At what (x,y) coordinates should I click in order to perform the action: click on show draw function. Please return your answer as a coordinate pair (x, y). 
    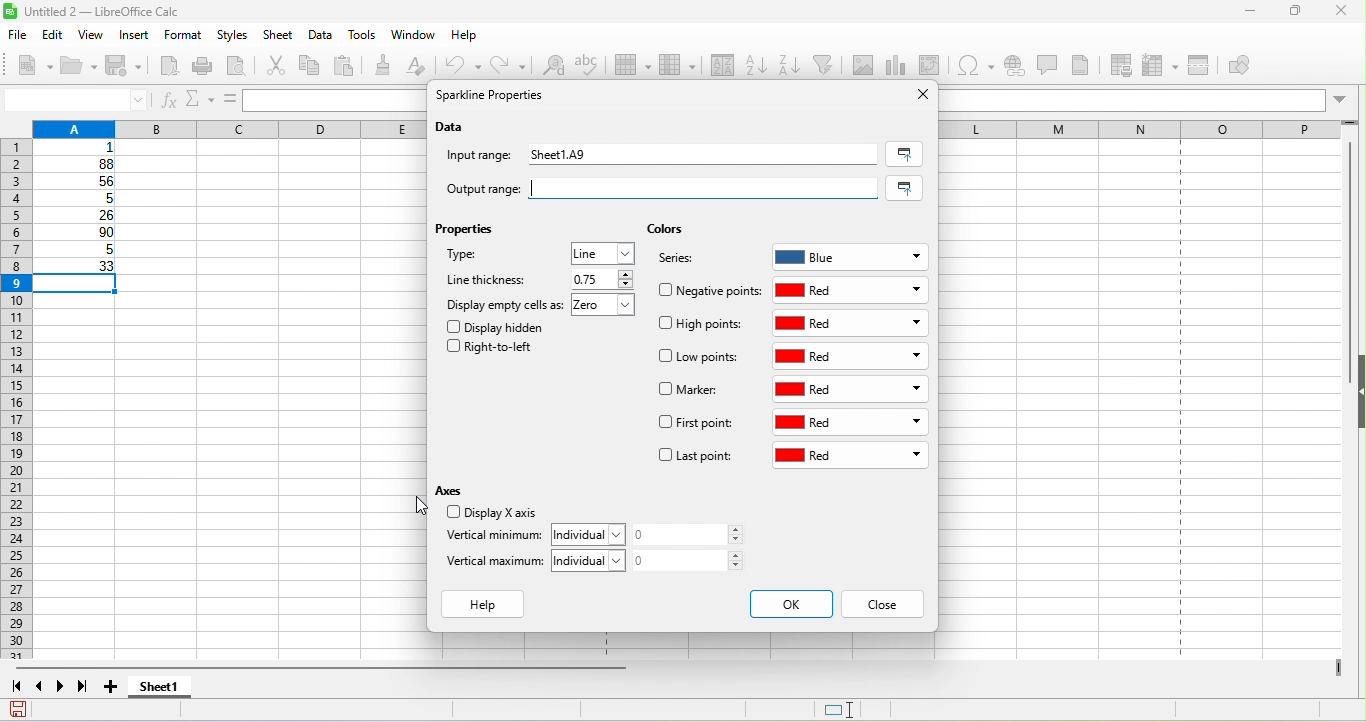
    Looking at the image, I should click on (1255, 67).